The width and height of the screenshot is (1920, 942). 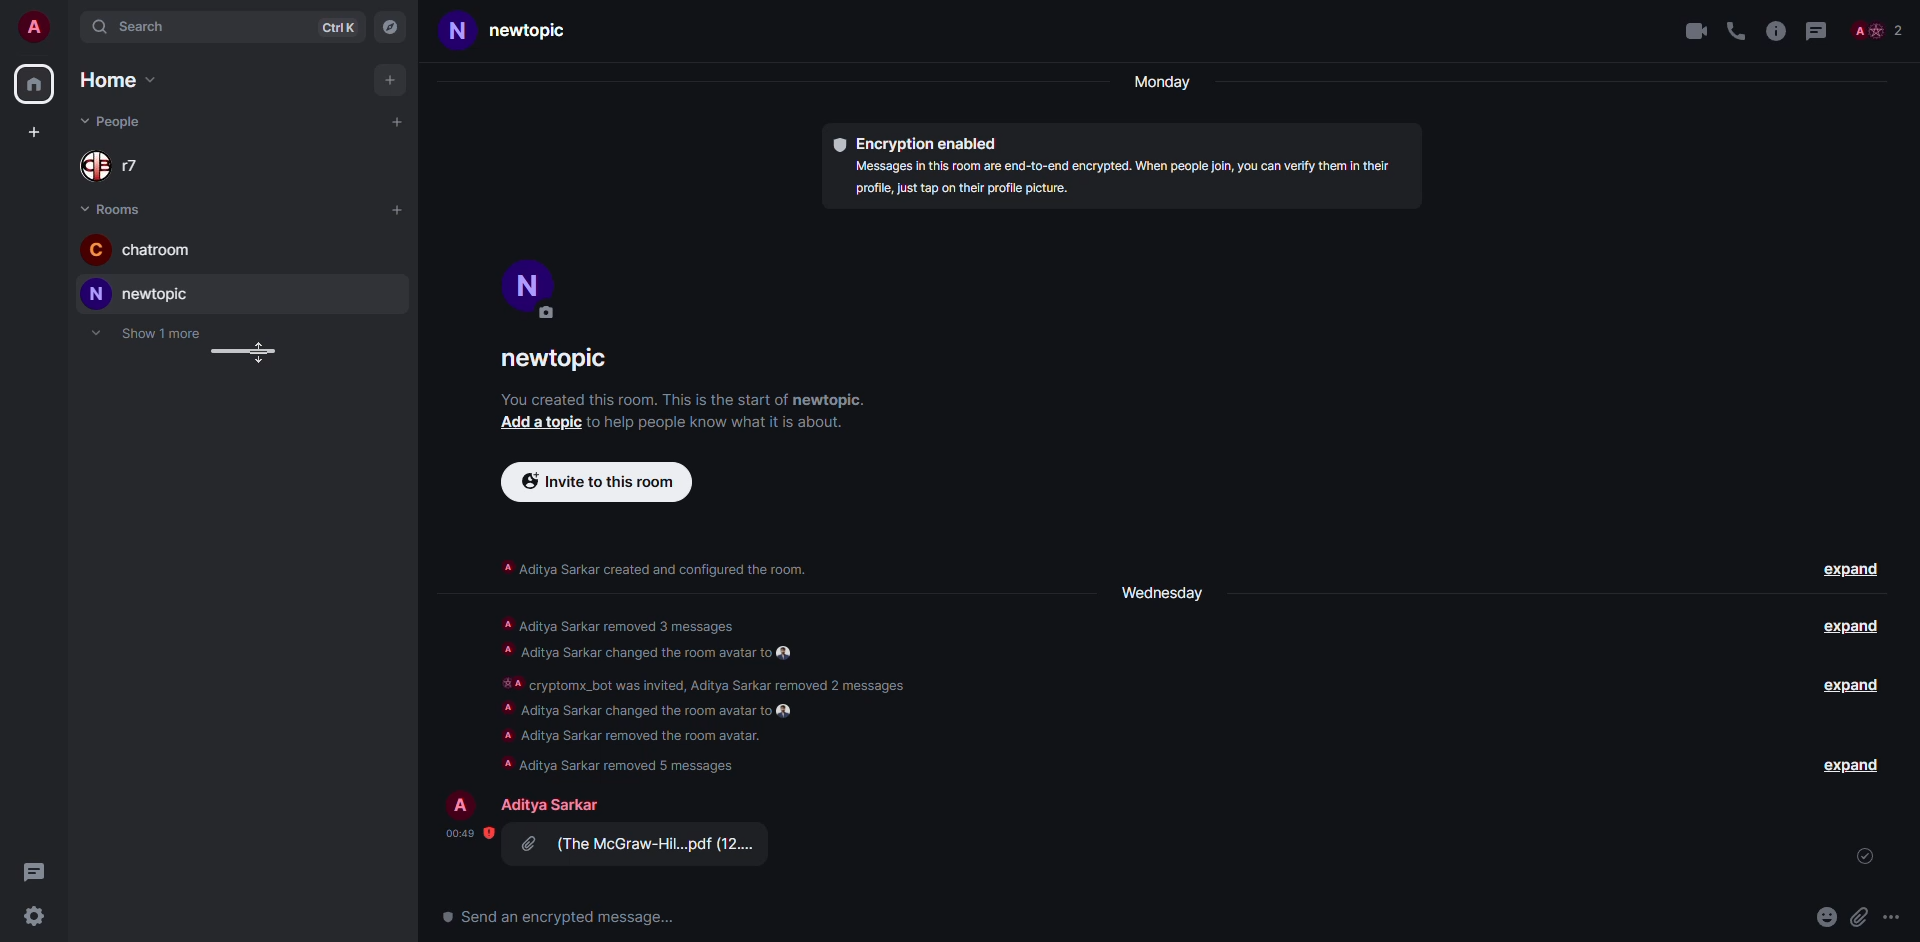 I want to click on settings, so click(x=36, y=917).